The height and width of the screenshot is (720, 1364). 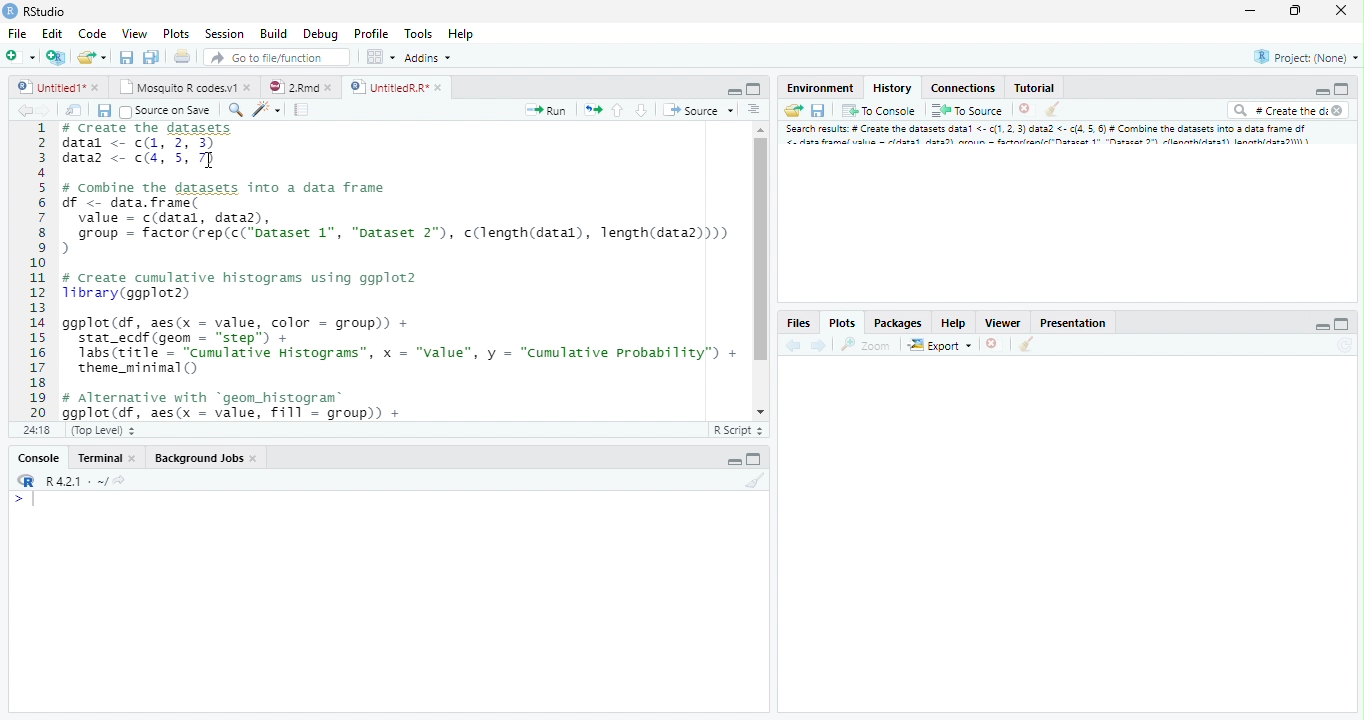 I want to click on To Source, so click(x=968, y=110).